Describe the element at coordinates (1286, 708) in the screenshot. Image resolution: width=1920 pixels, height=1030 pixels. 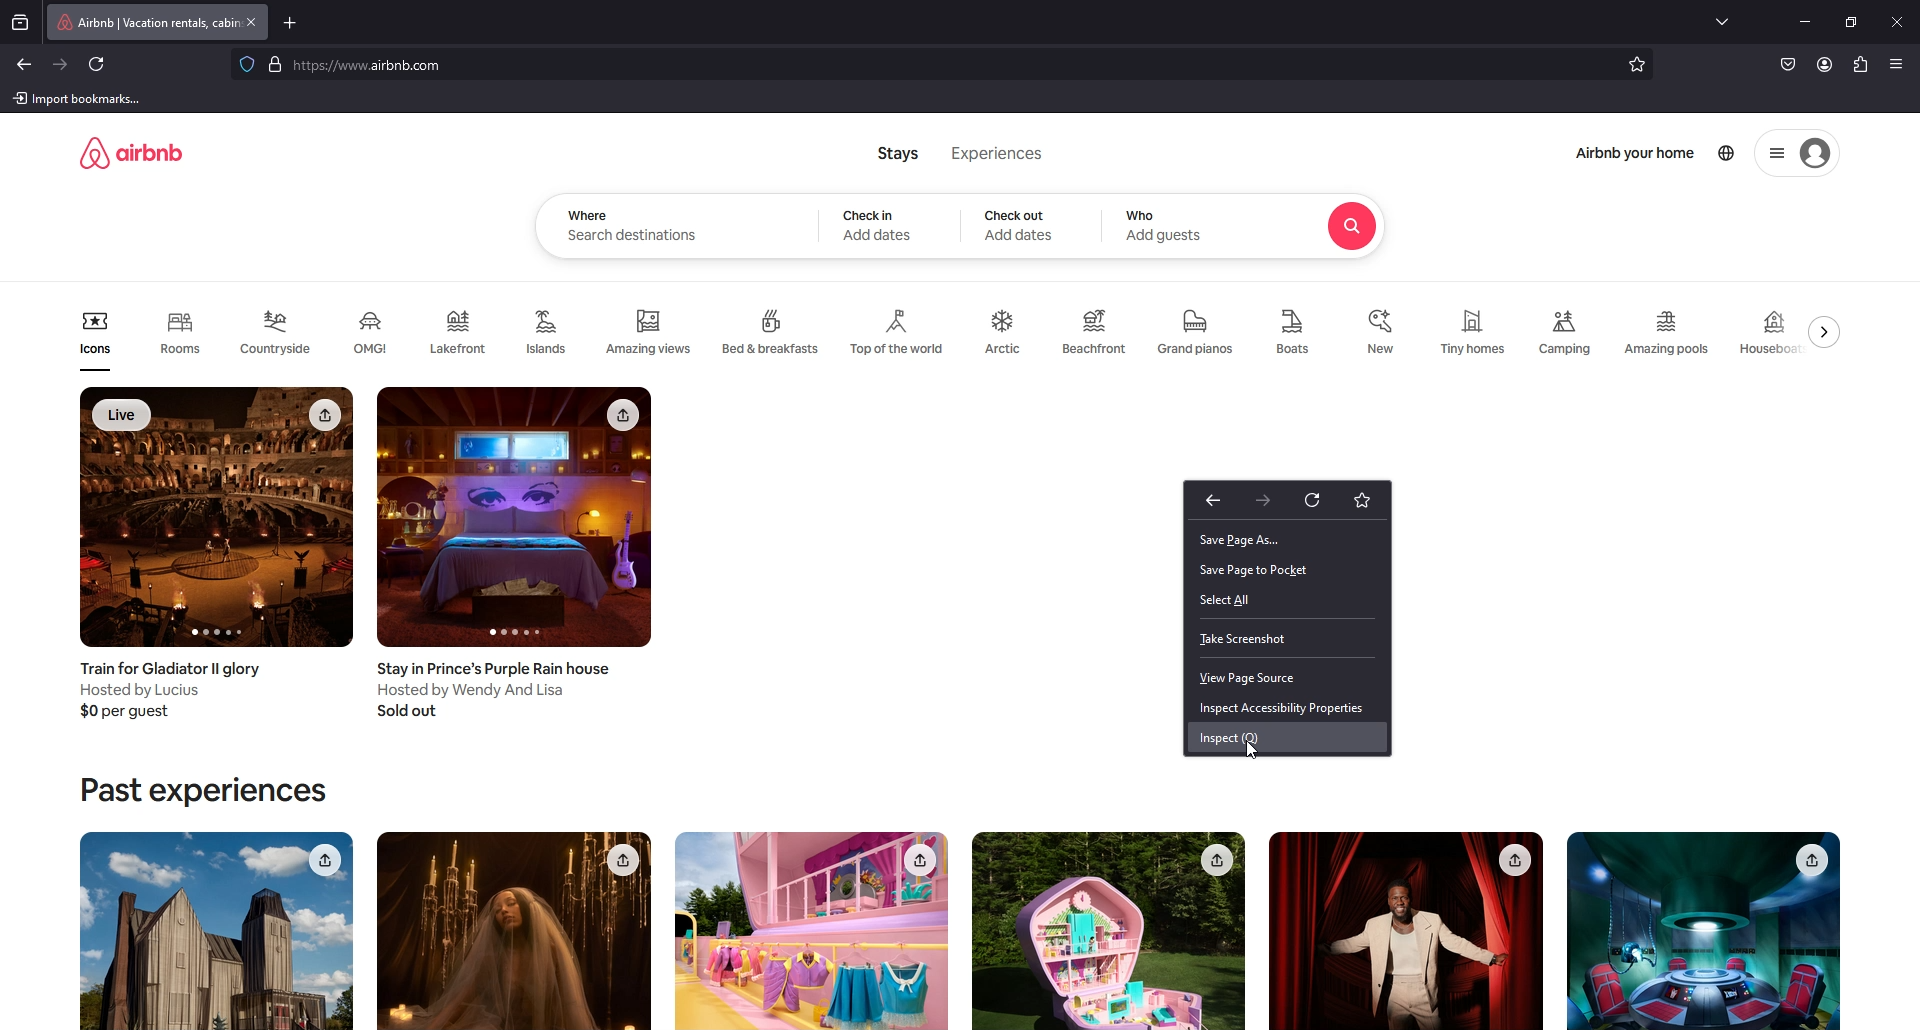
I see `inspect accessibility properties` at that location.